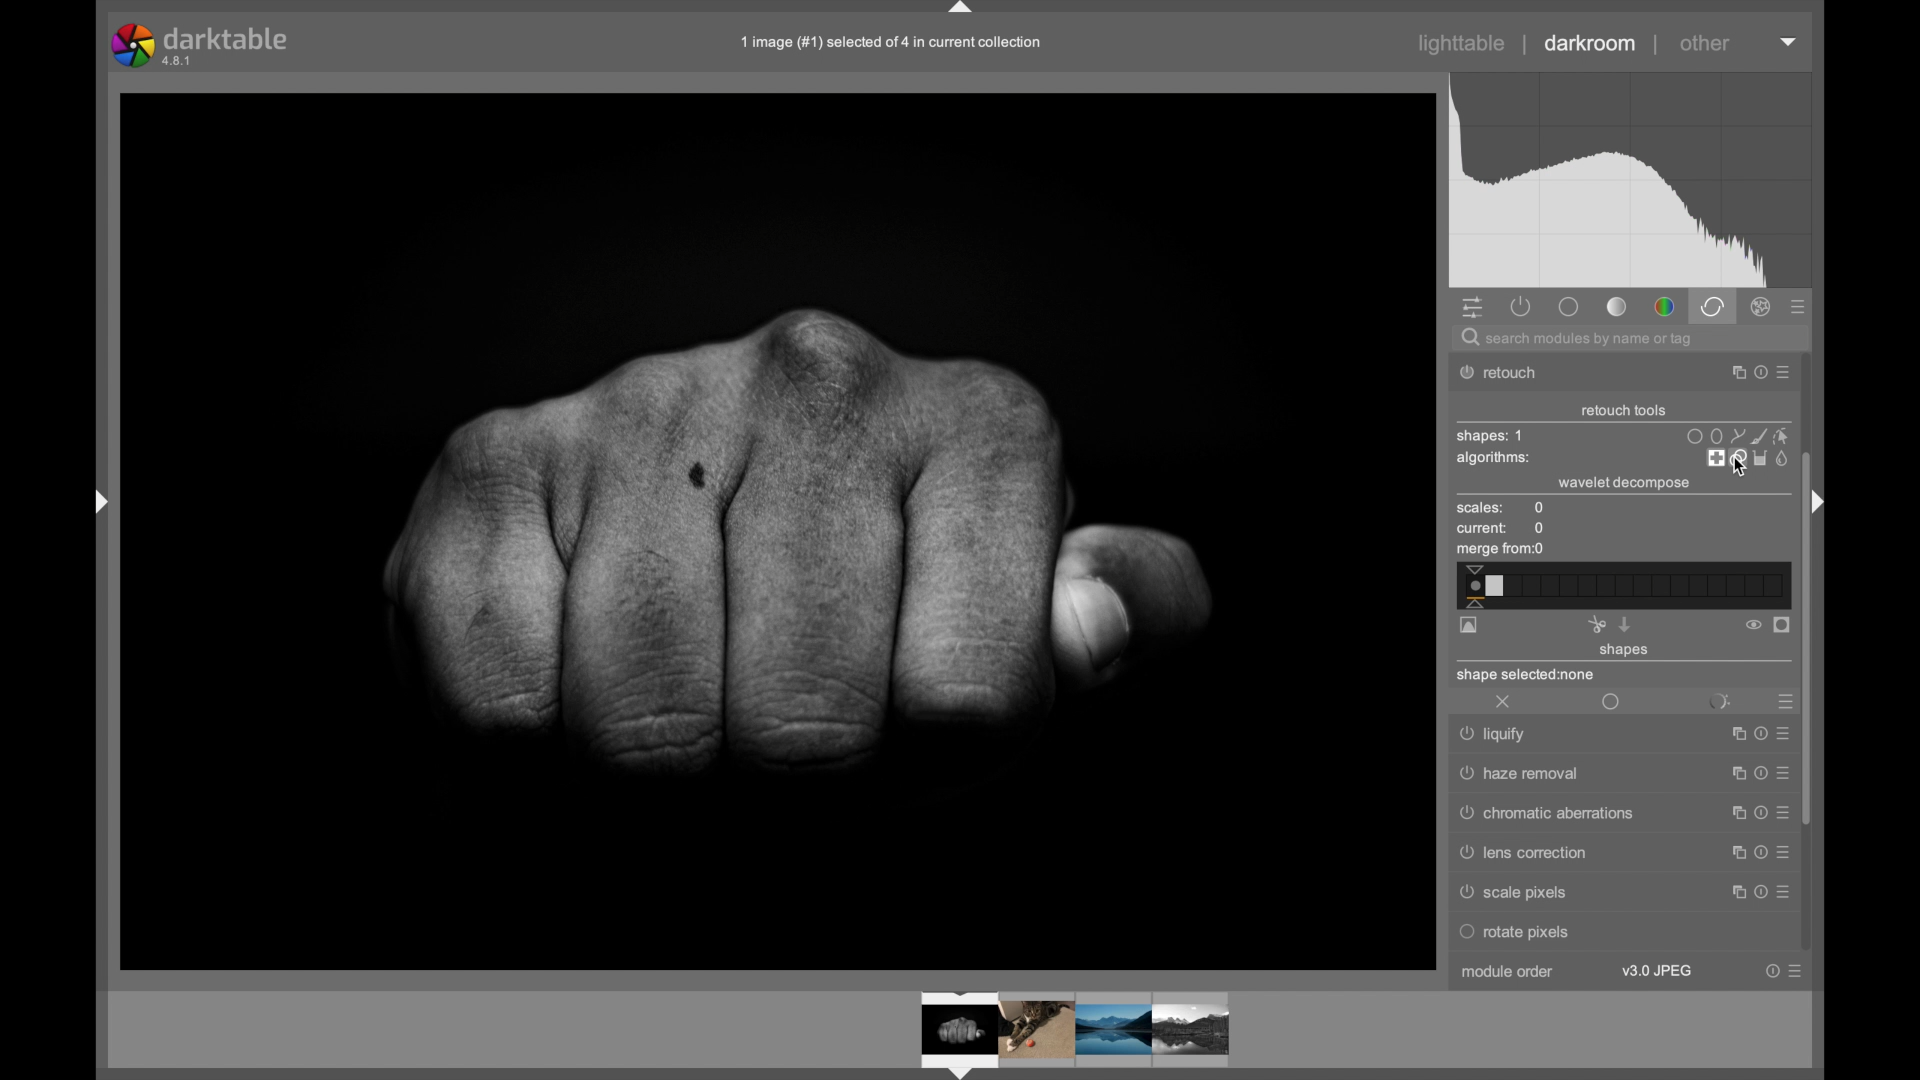 The height and width of the screenshot is (1080, 1920). Describe the element at coordinates (1732, 814) in the screenshot. I see `maximize` at that location.